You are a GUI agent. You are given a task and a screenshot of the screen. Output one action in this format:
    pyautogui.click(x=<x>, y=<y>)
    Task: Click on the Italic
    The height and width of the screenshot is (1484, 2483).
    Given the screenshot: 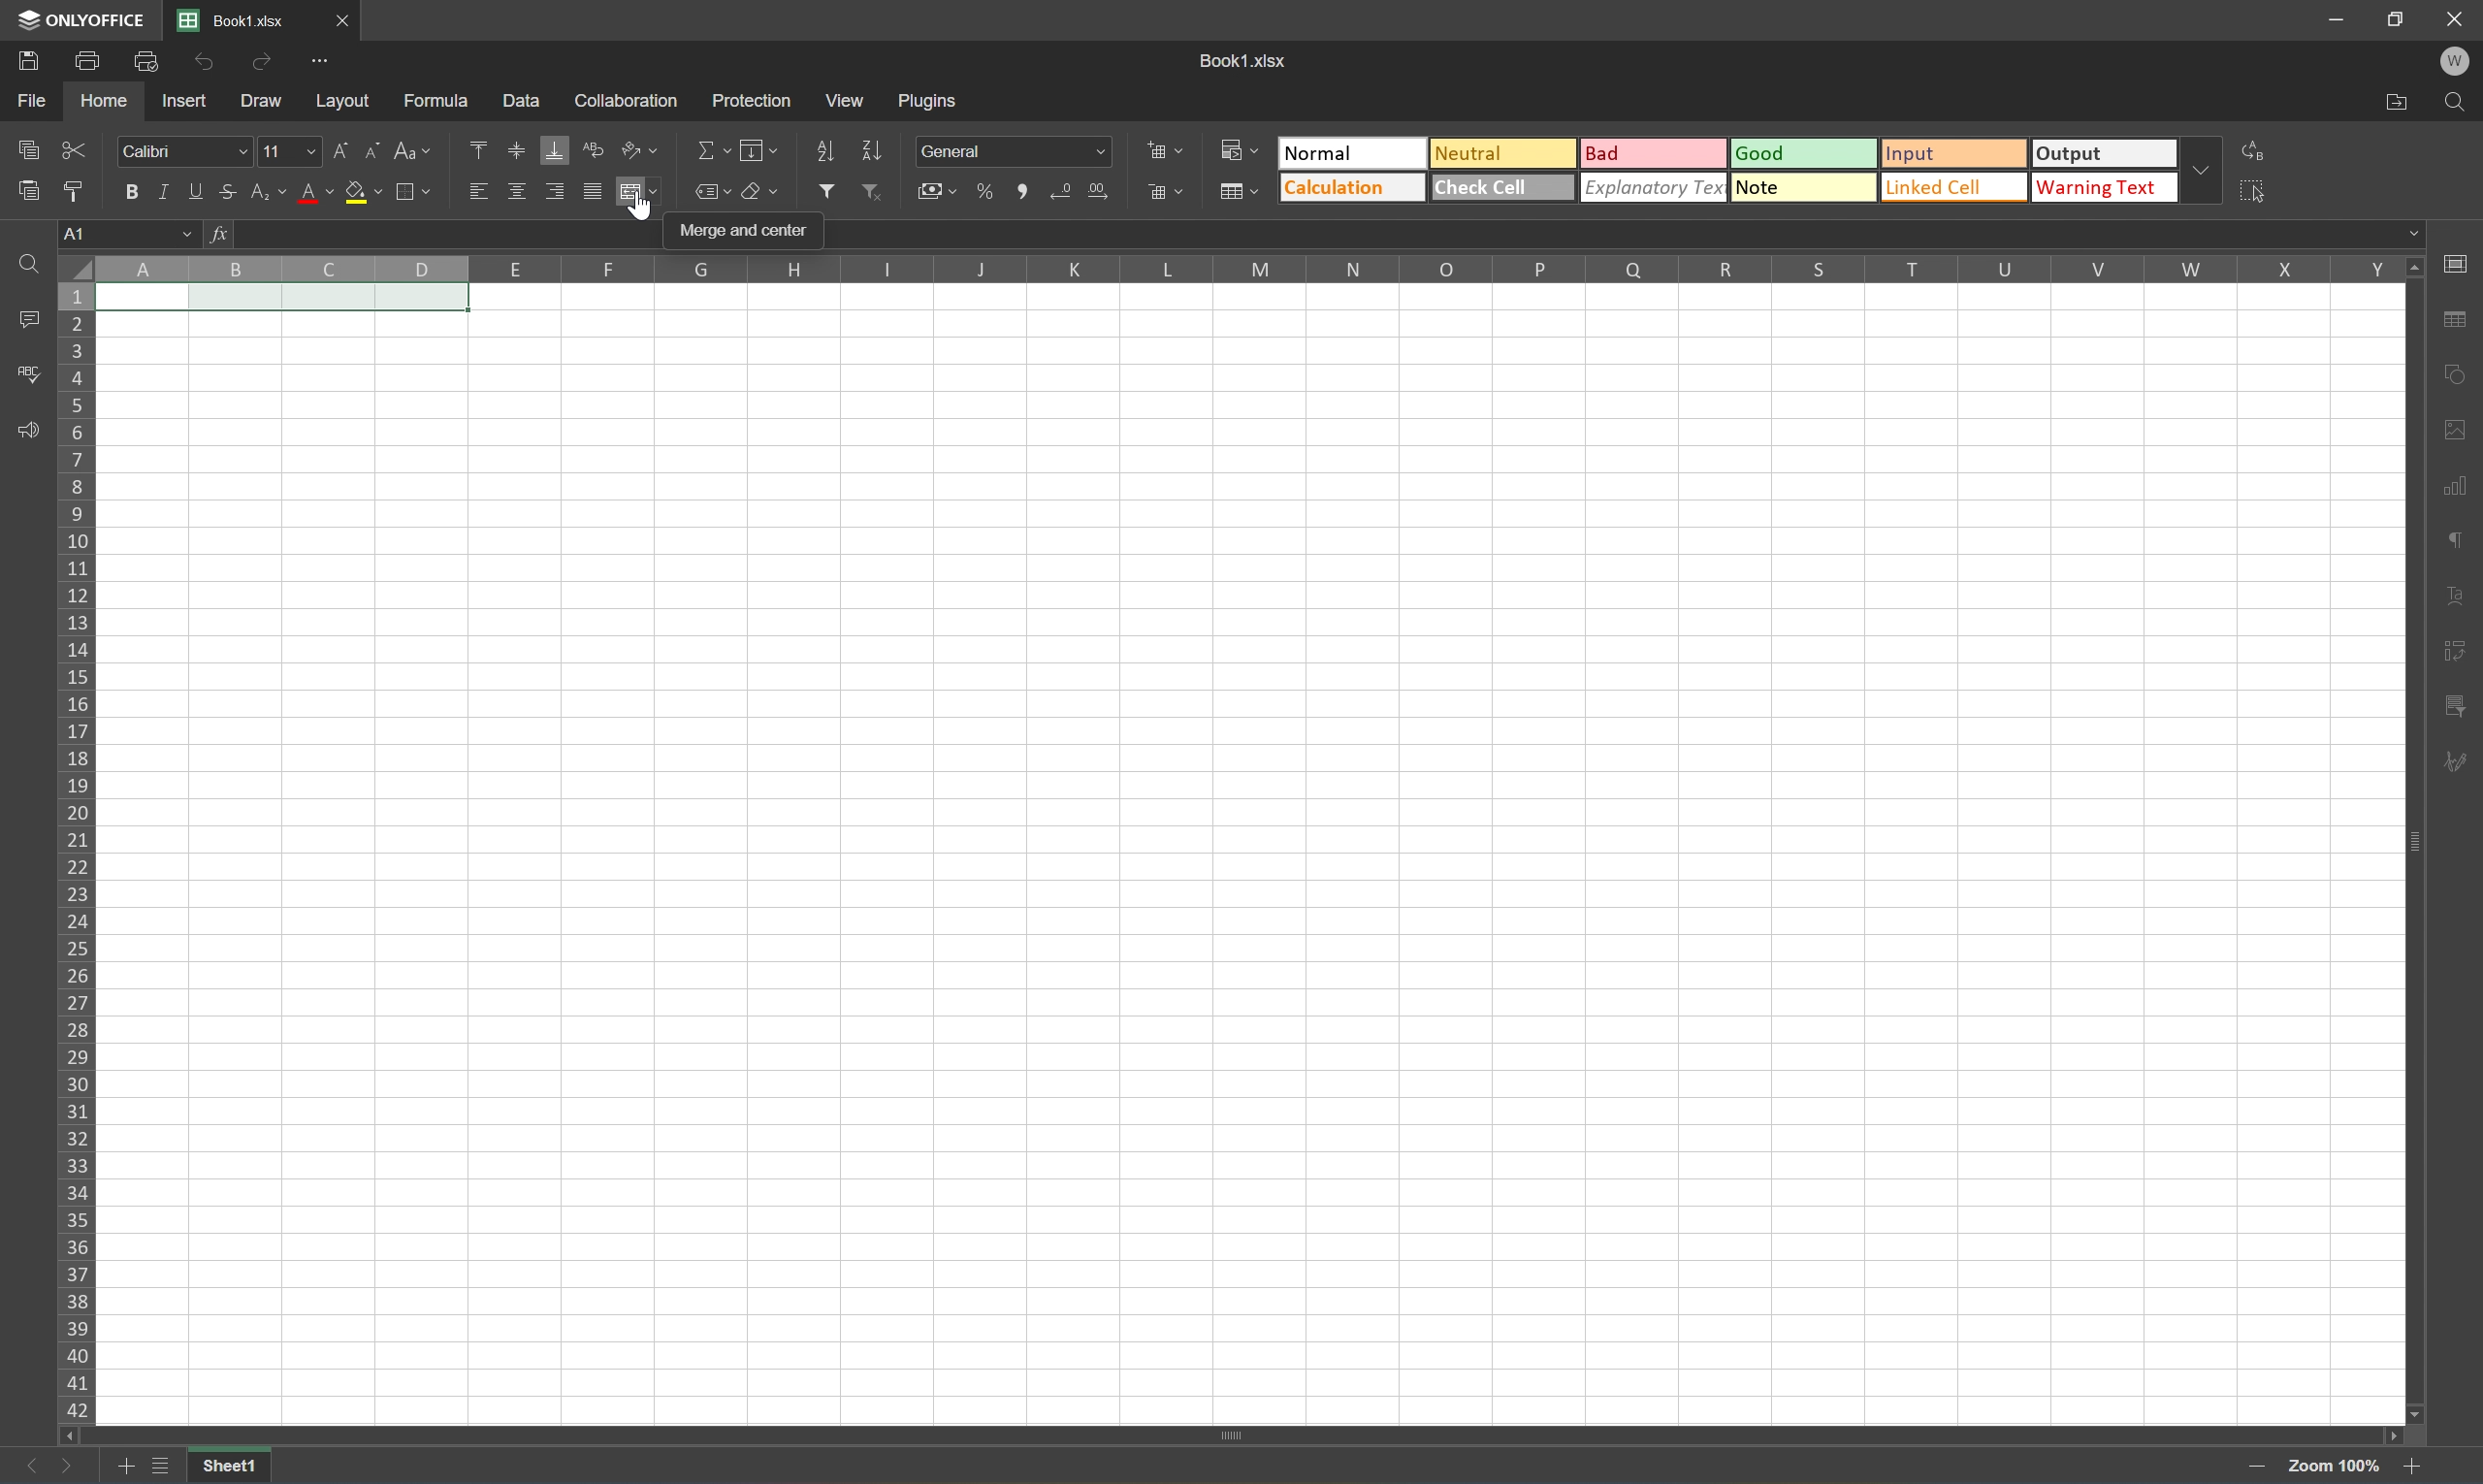 What is the action you would take?
    pyautogui.click(x=171, y=193)
    